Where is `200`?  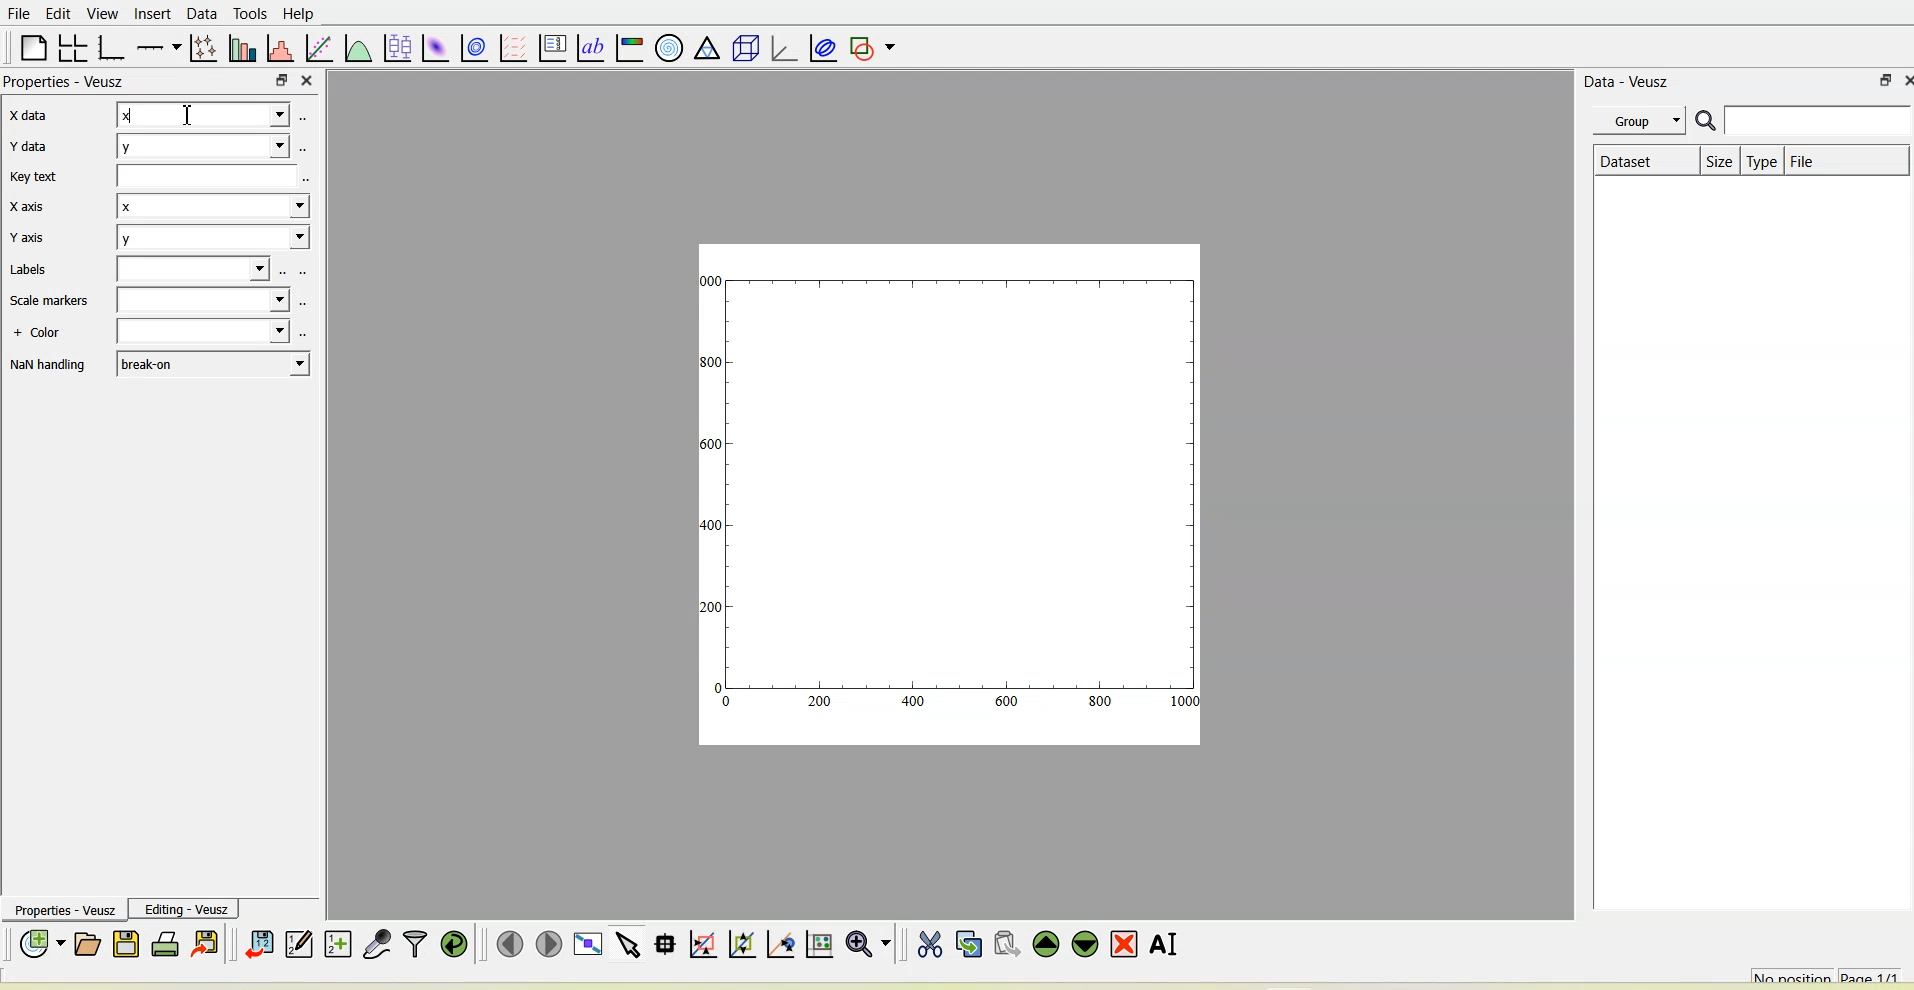 200 is located at coordinates (712, 606).